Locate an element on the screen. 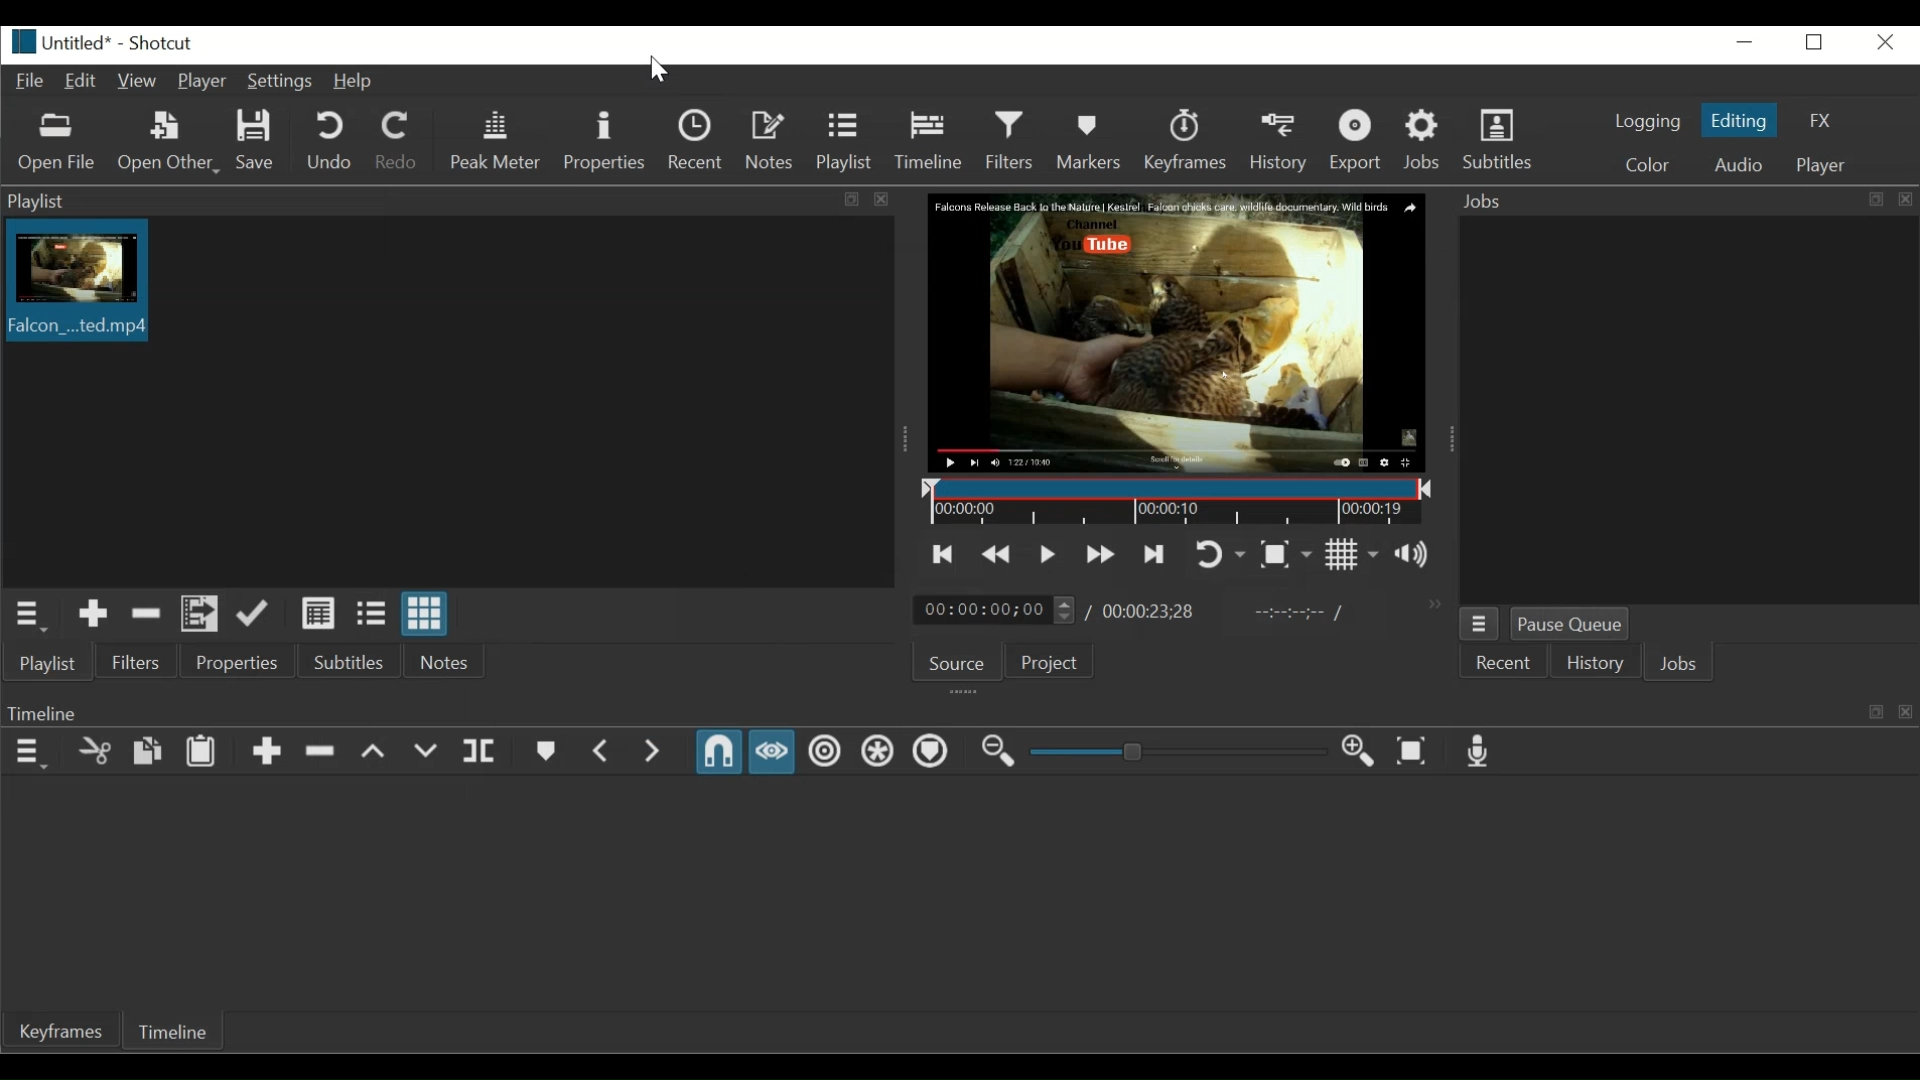 This screenshot has width=1920, height=1080. Playlist is located at coordinates (845, 142).